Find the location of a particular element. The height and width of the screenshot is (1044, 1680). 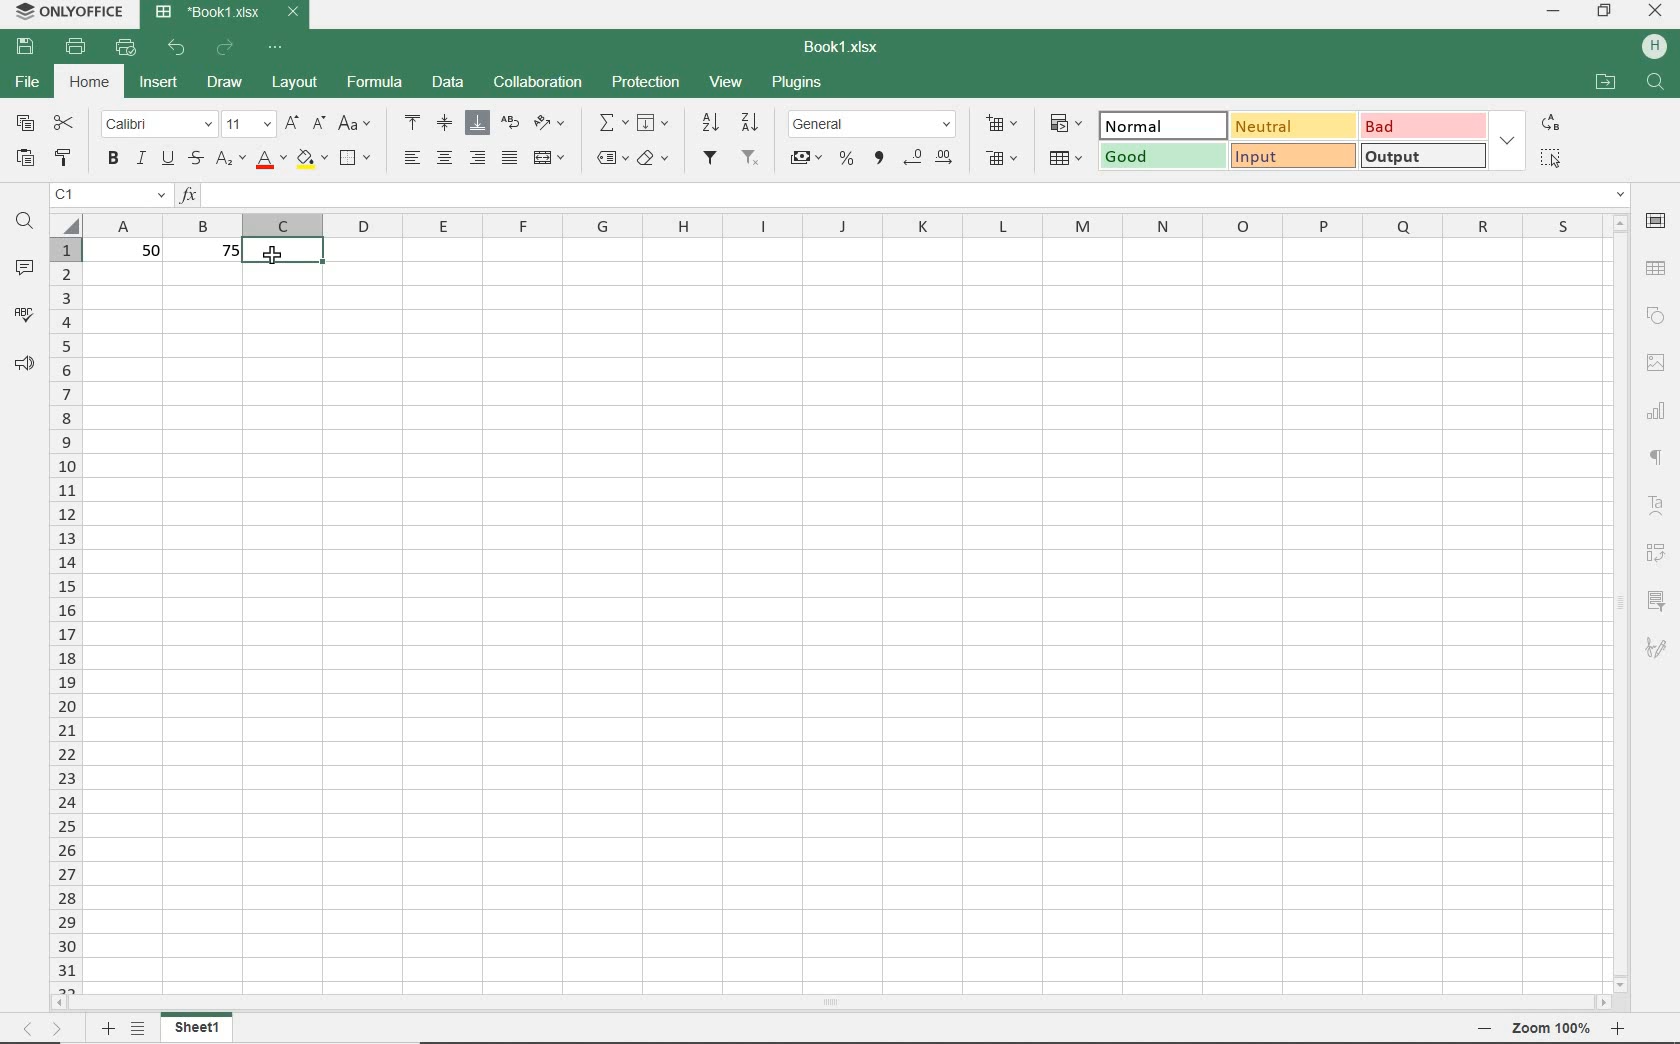

file is located at coordinates (25, 84).